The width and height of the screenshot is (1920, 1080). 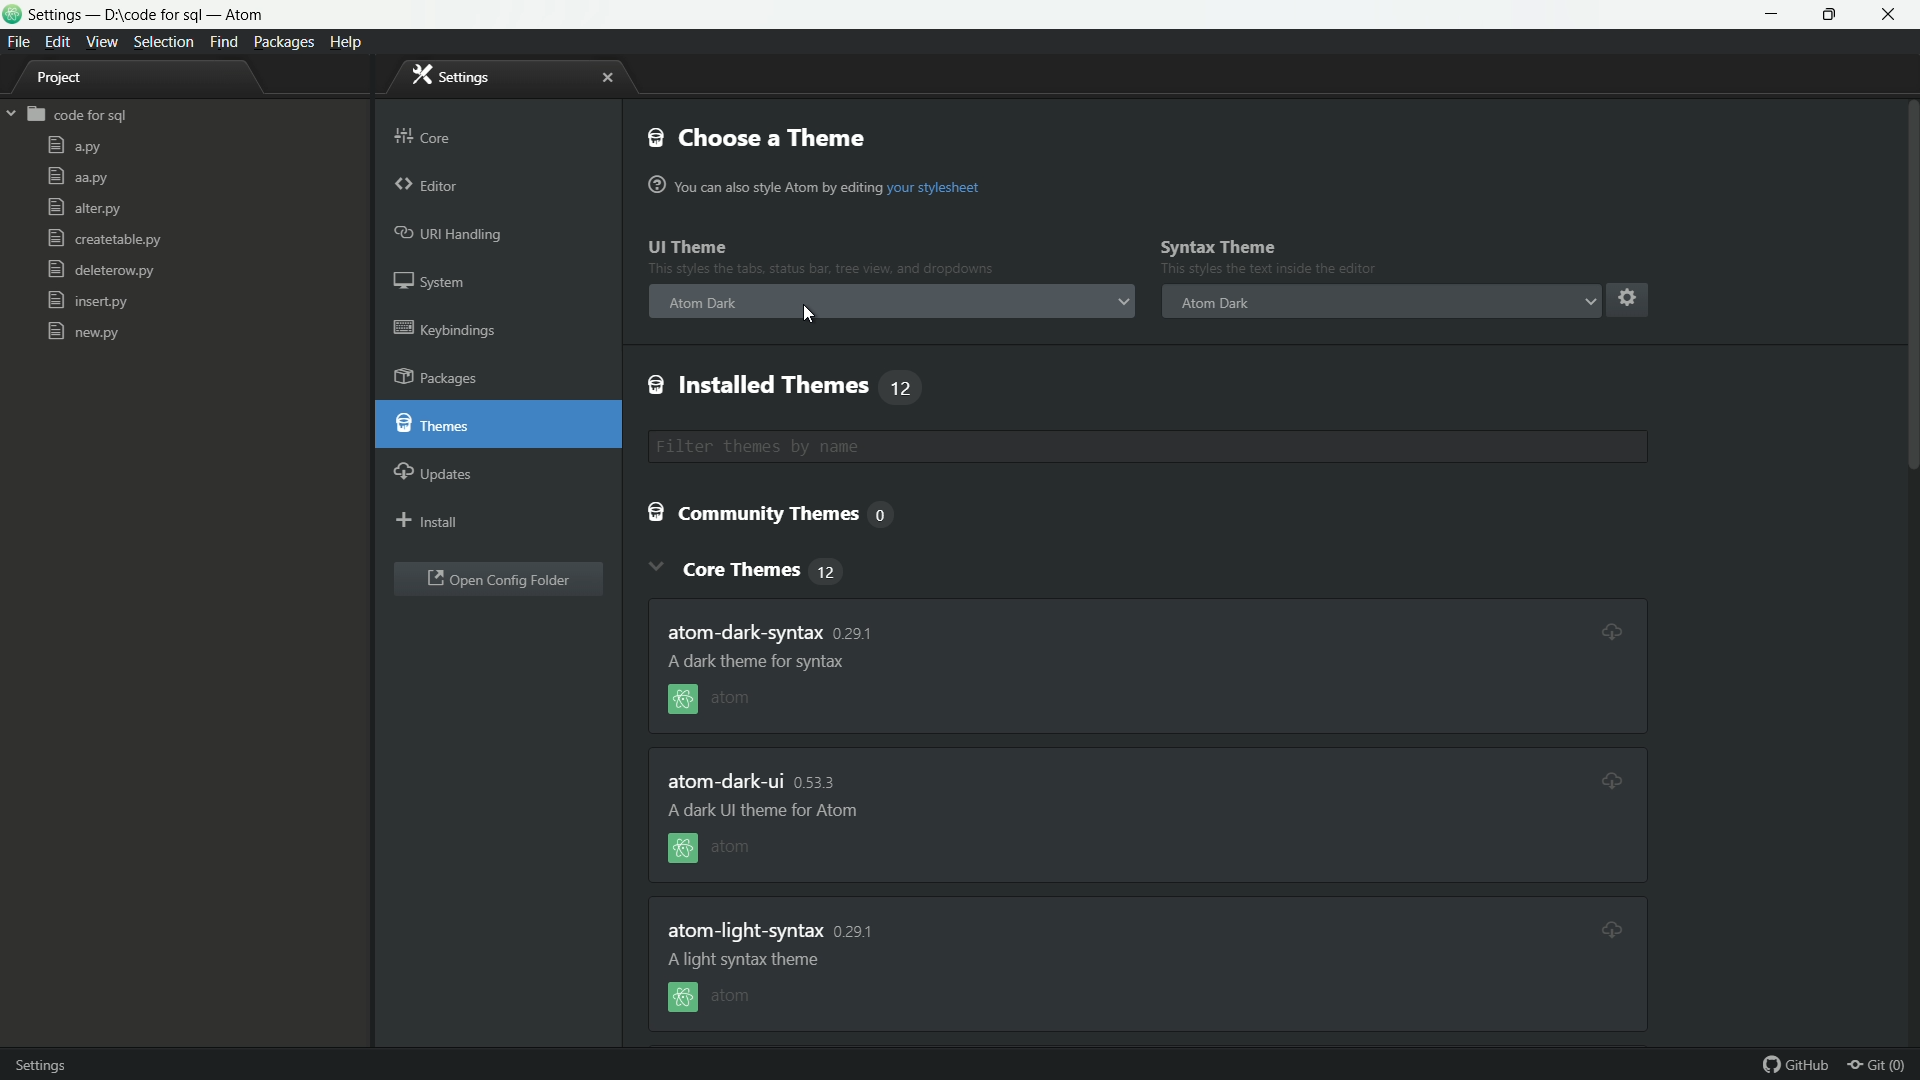 What do you see at coordinates (818, 187) in the screenshot?
I see `® You can also style Atom by editing your stylesheet` at bounding box center [818, 187].